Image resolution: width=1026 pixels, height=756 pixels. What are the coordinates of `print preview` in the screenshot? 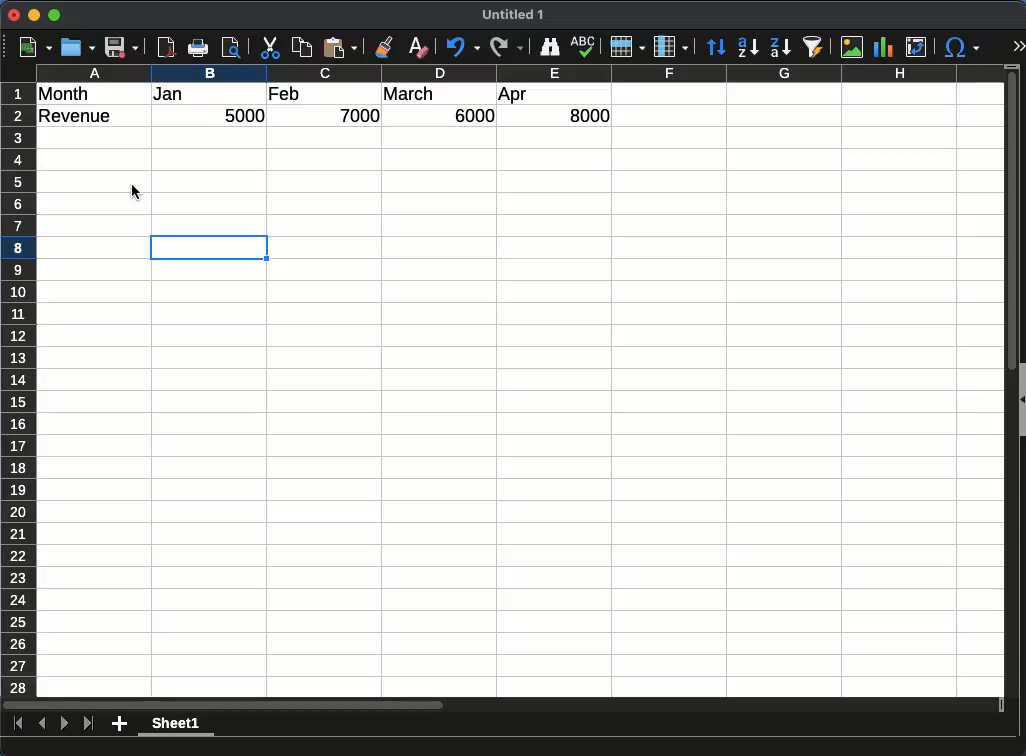 It's located at (231, 47).